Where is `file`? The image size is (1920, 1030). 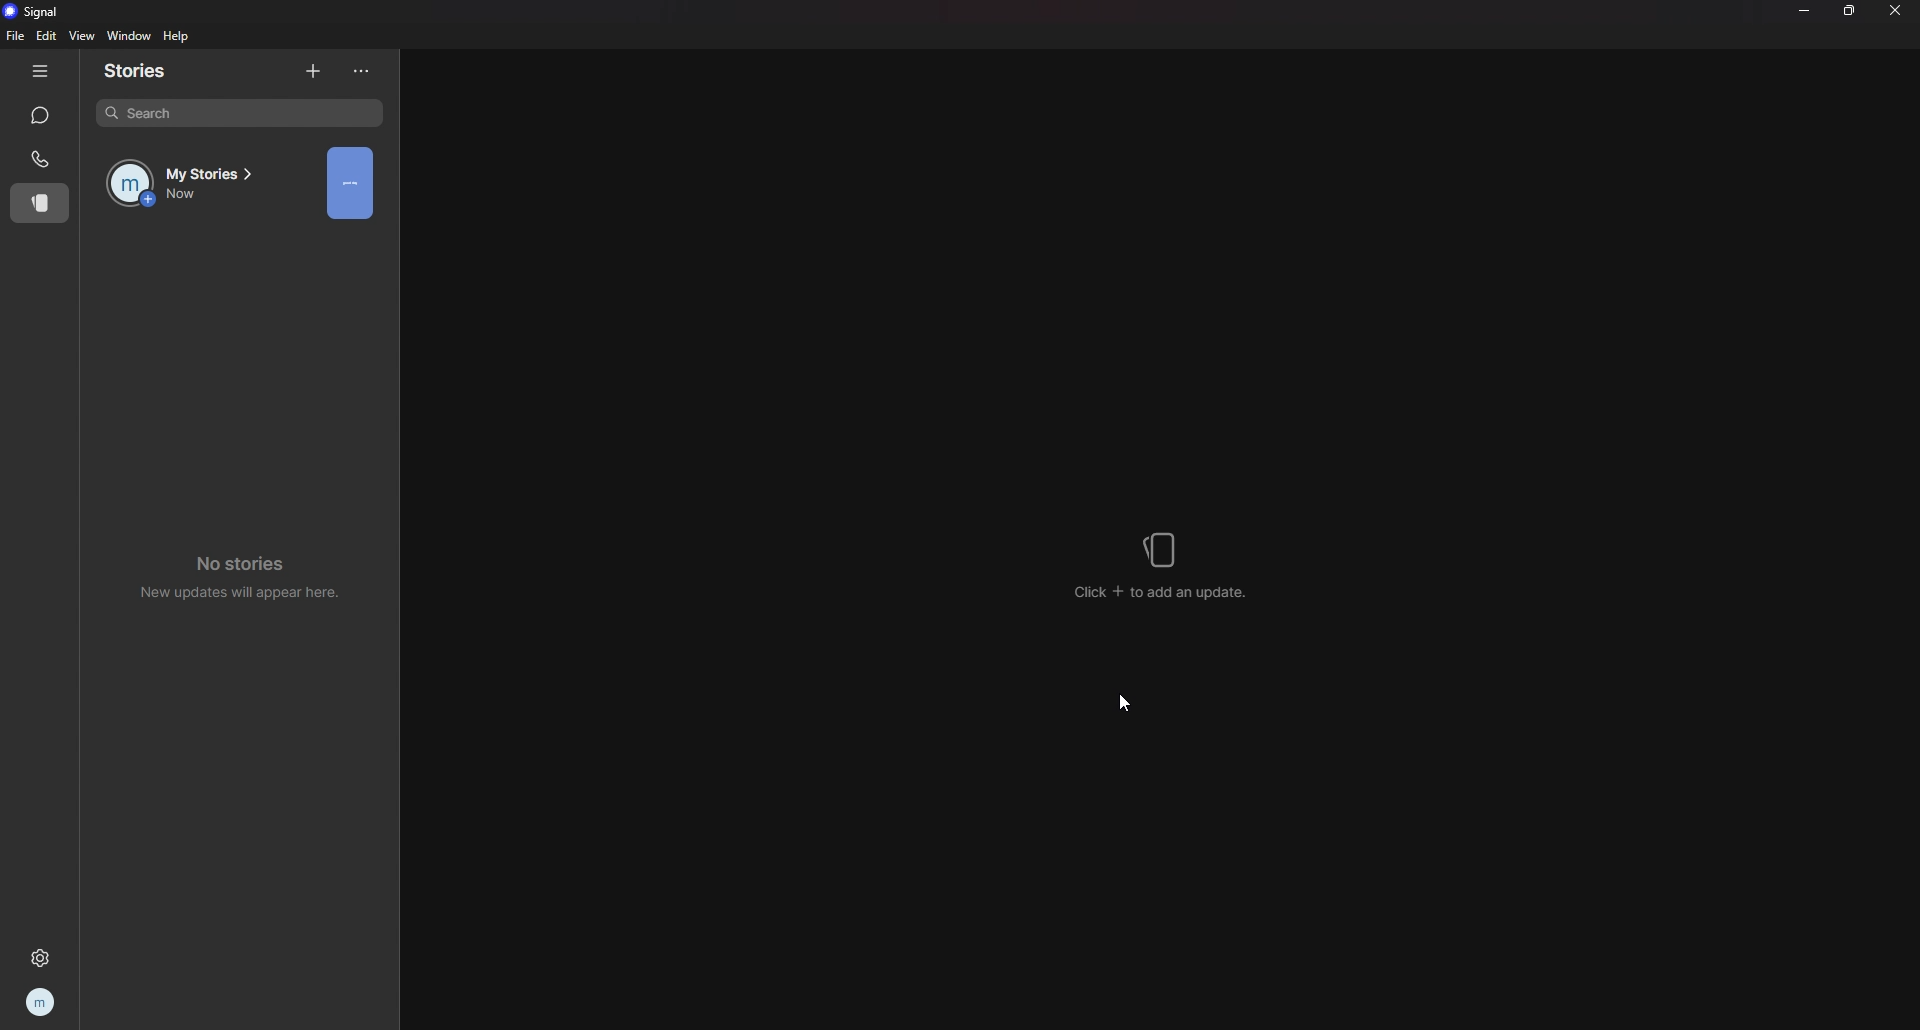 file is located at coordinates (17, 35).